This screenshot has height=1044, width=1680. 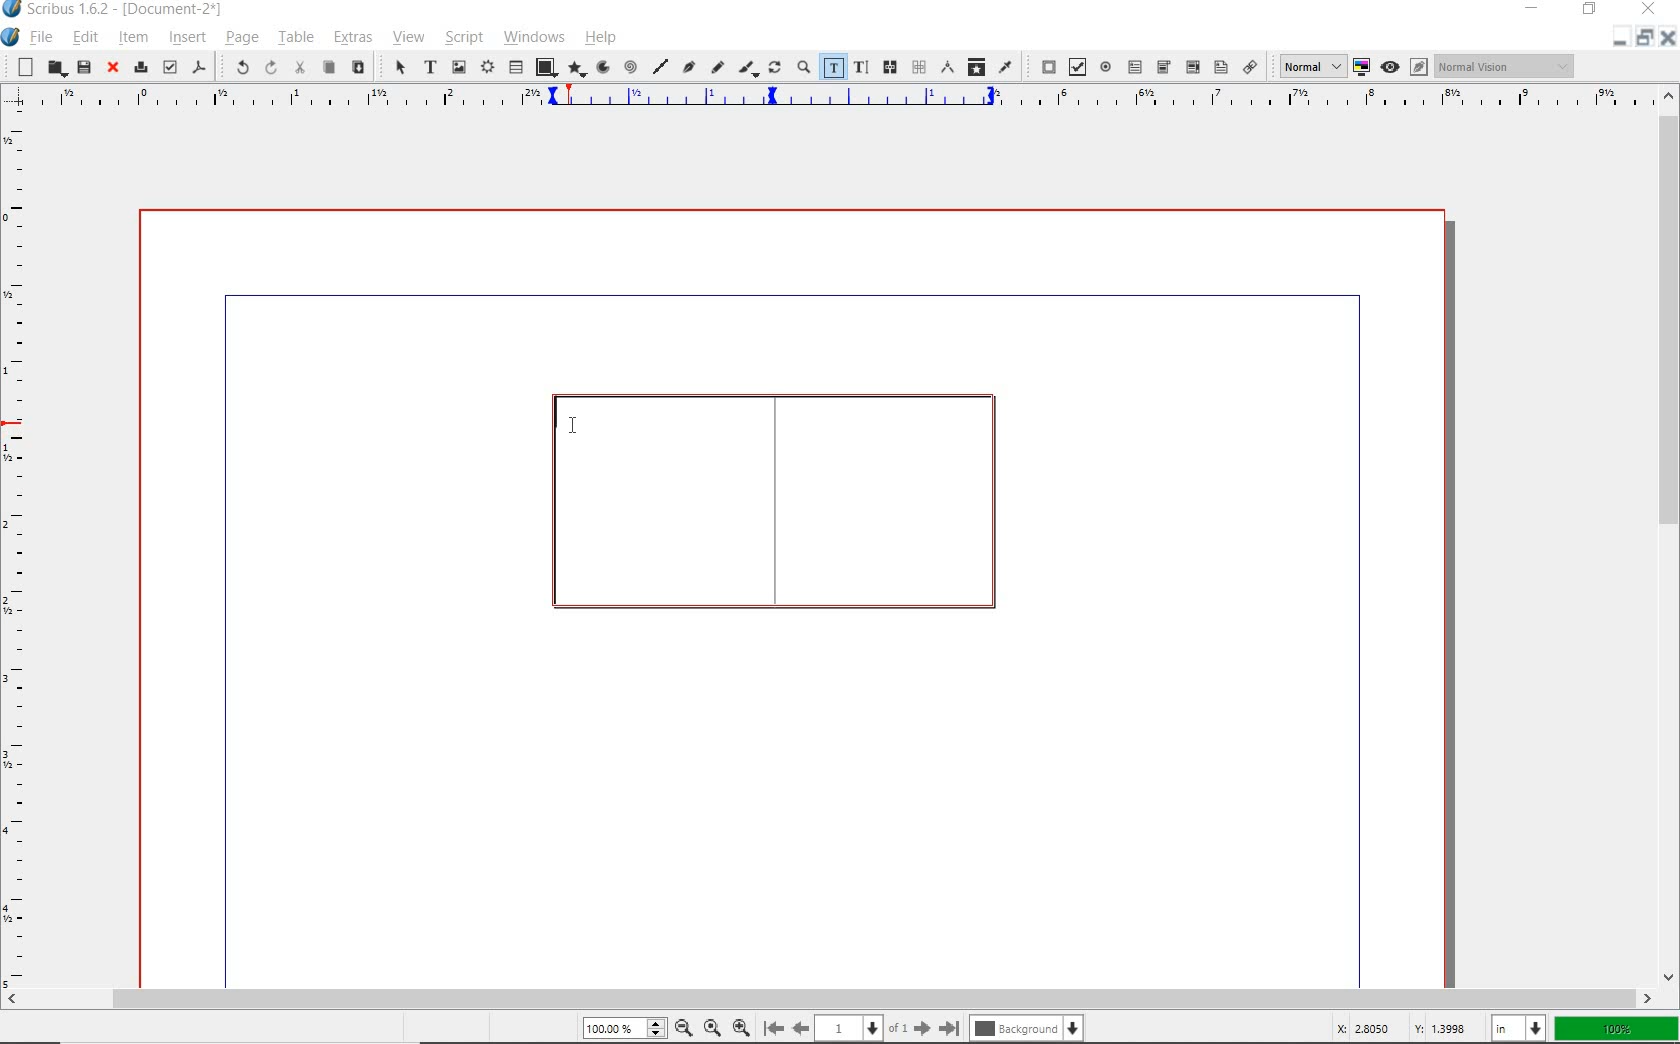 I want to click on select unit, so click(x=1516, y=1027).